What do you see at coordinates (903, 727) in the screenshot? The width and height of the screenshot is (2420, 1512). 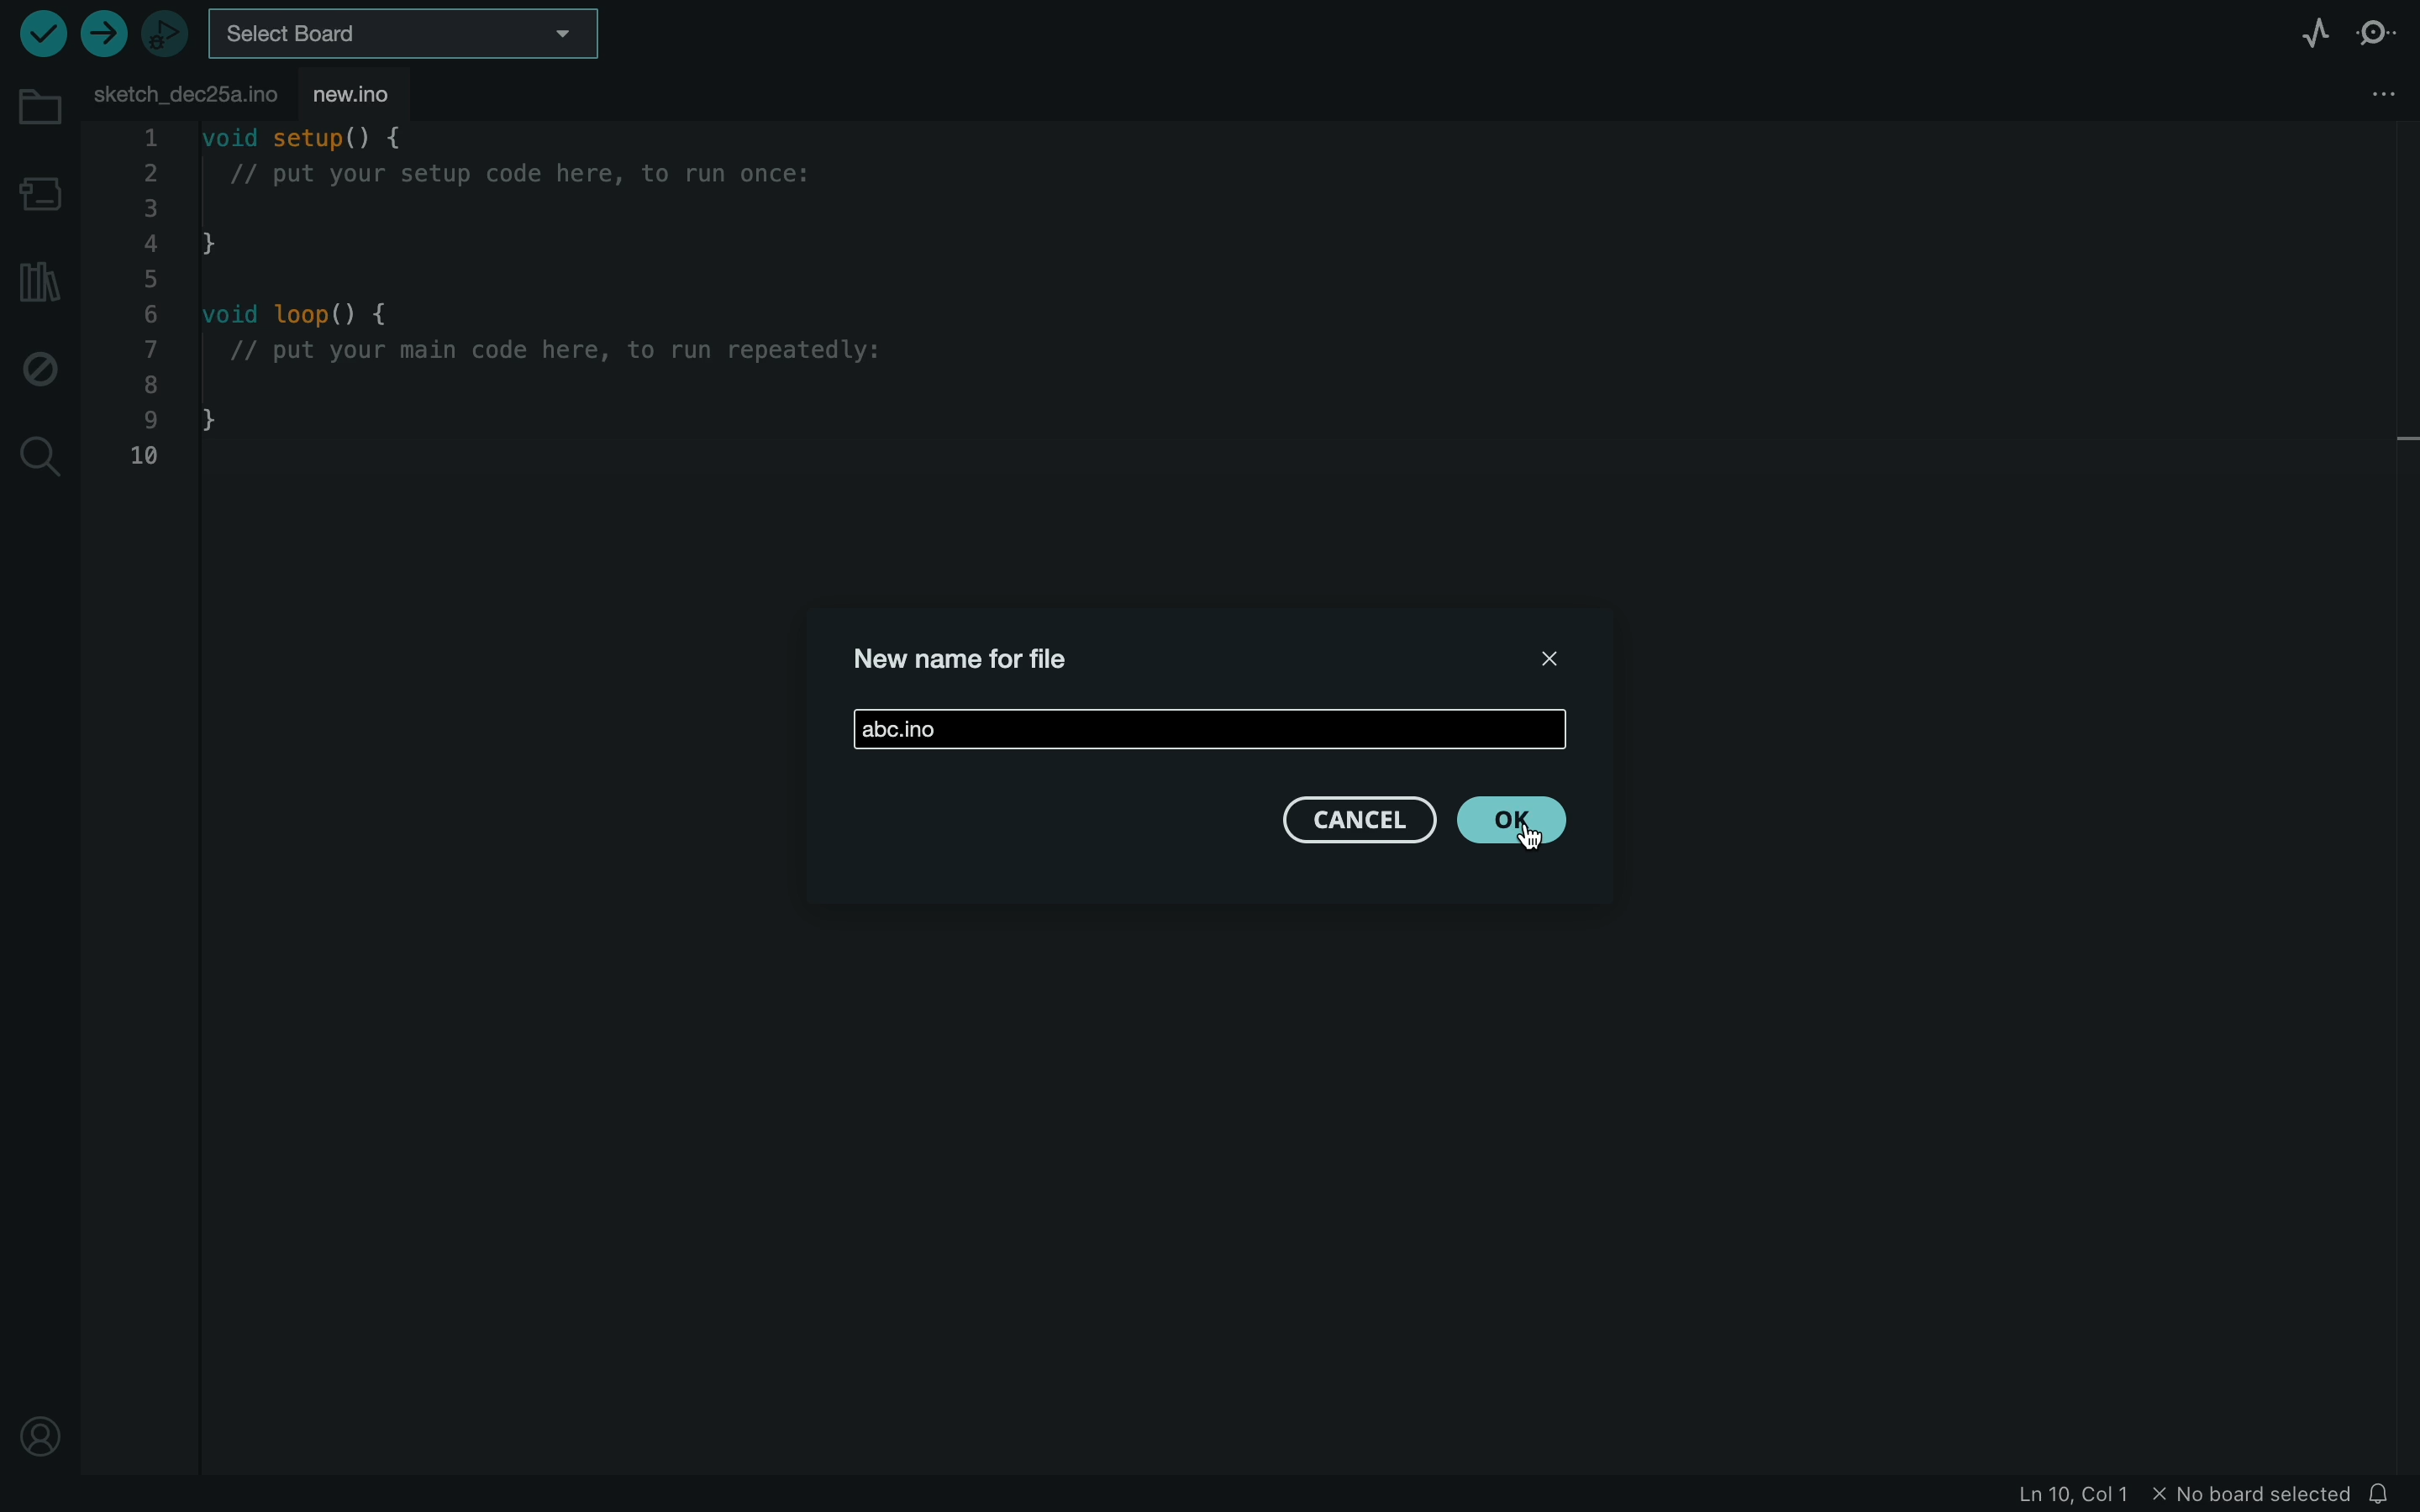 I see `new name` at bounding box center [903, 727].